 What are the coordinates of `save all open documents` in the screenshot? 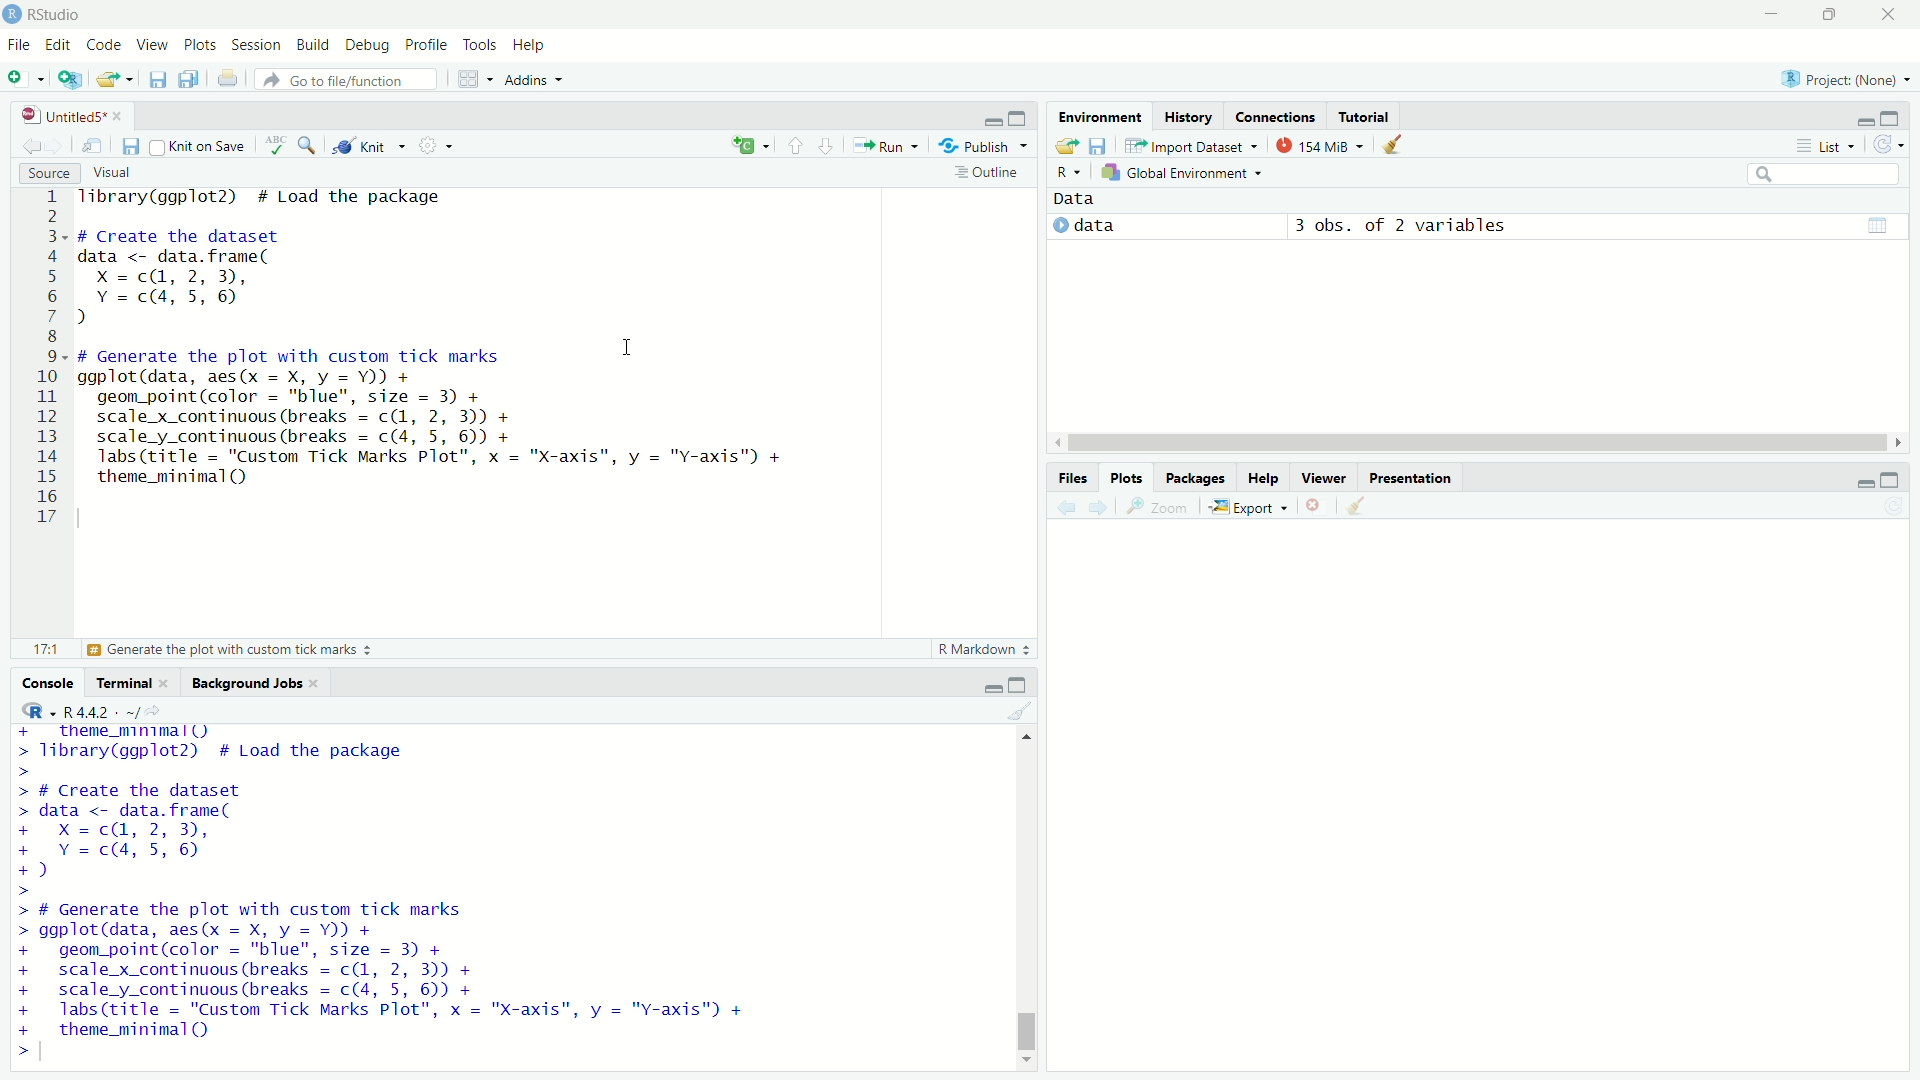 It's located at (187, 80).